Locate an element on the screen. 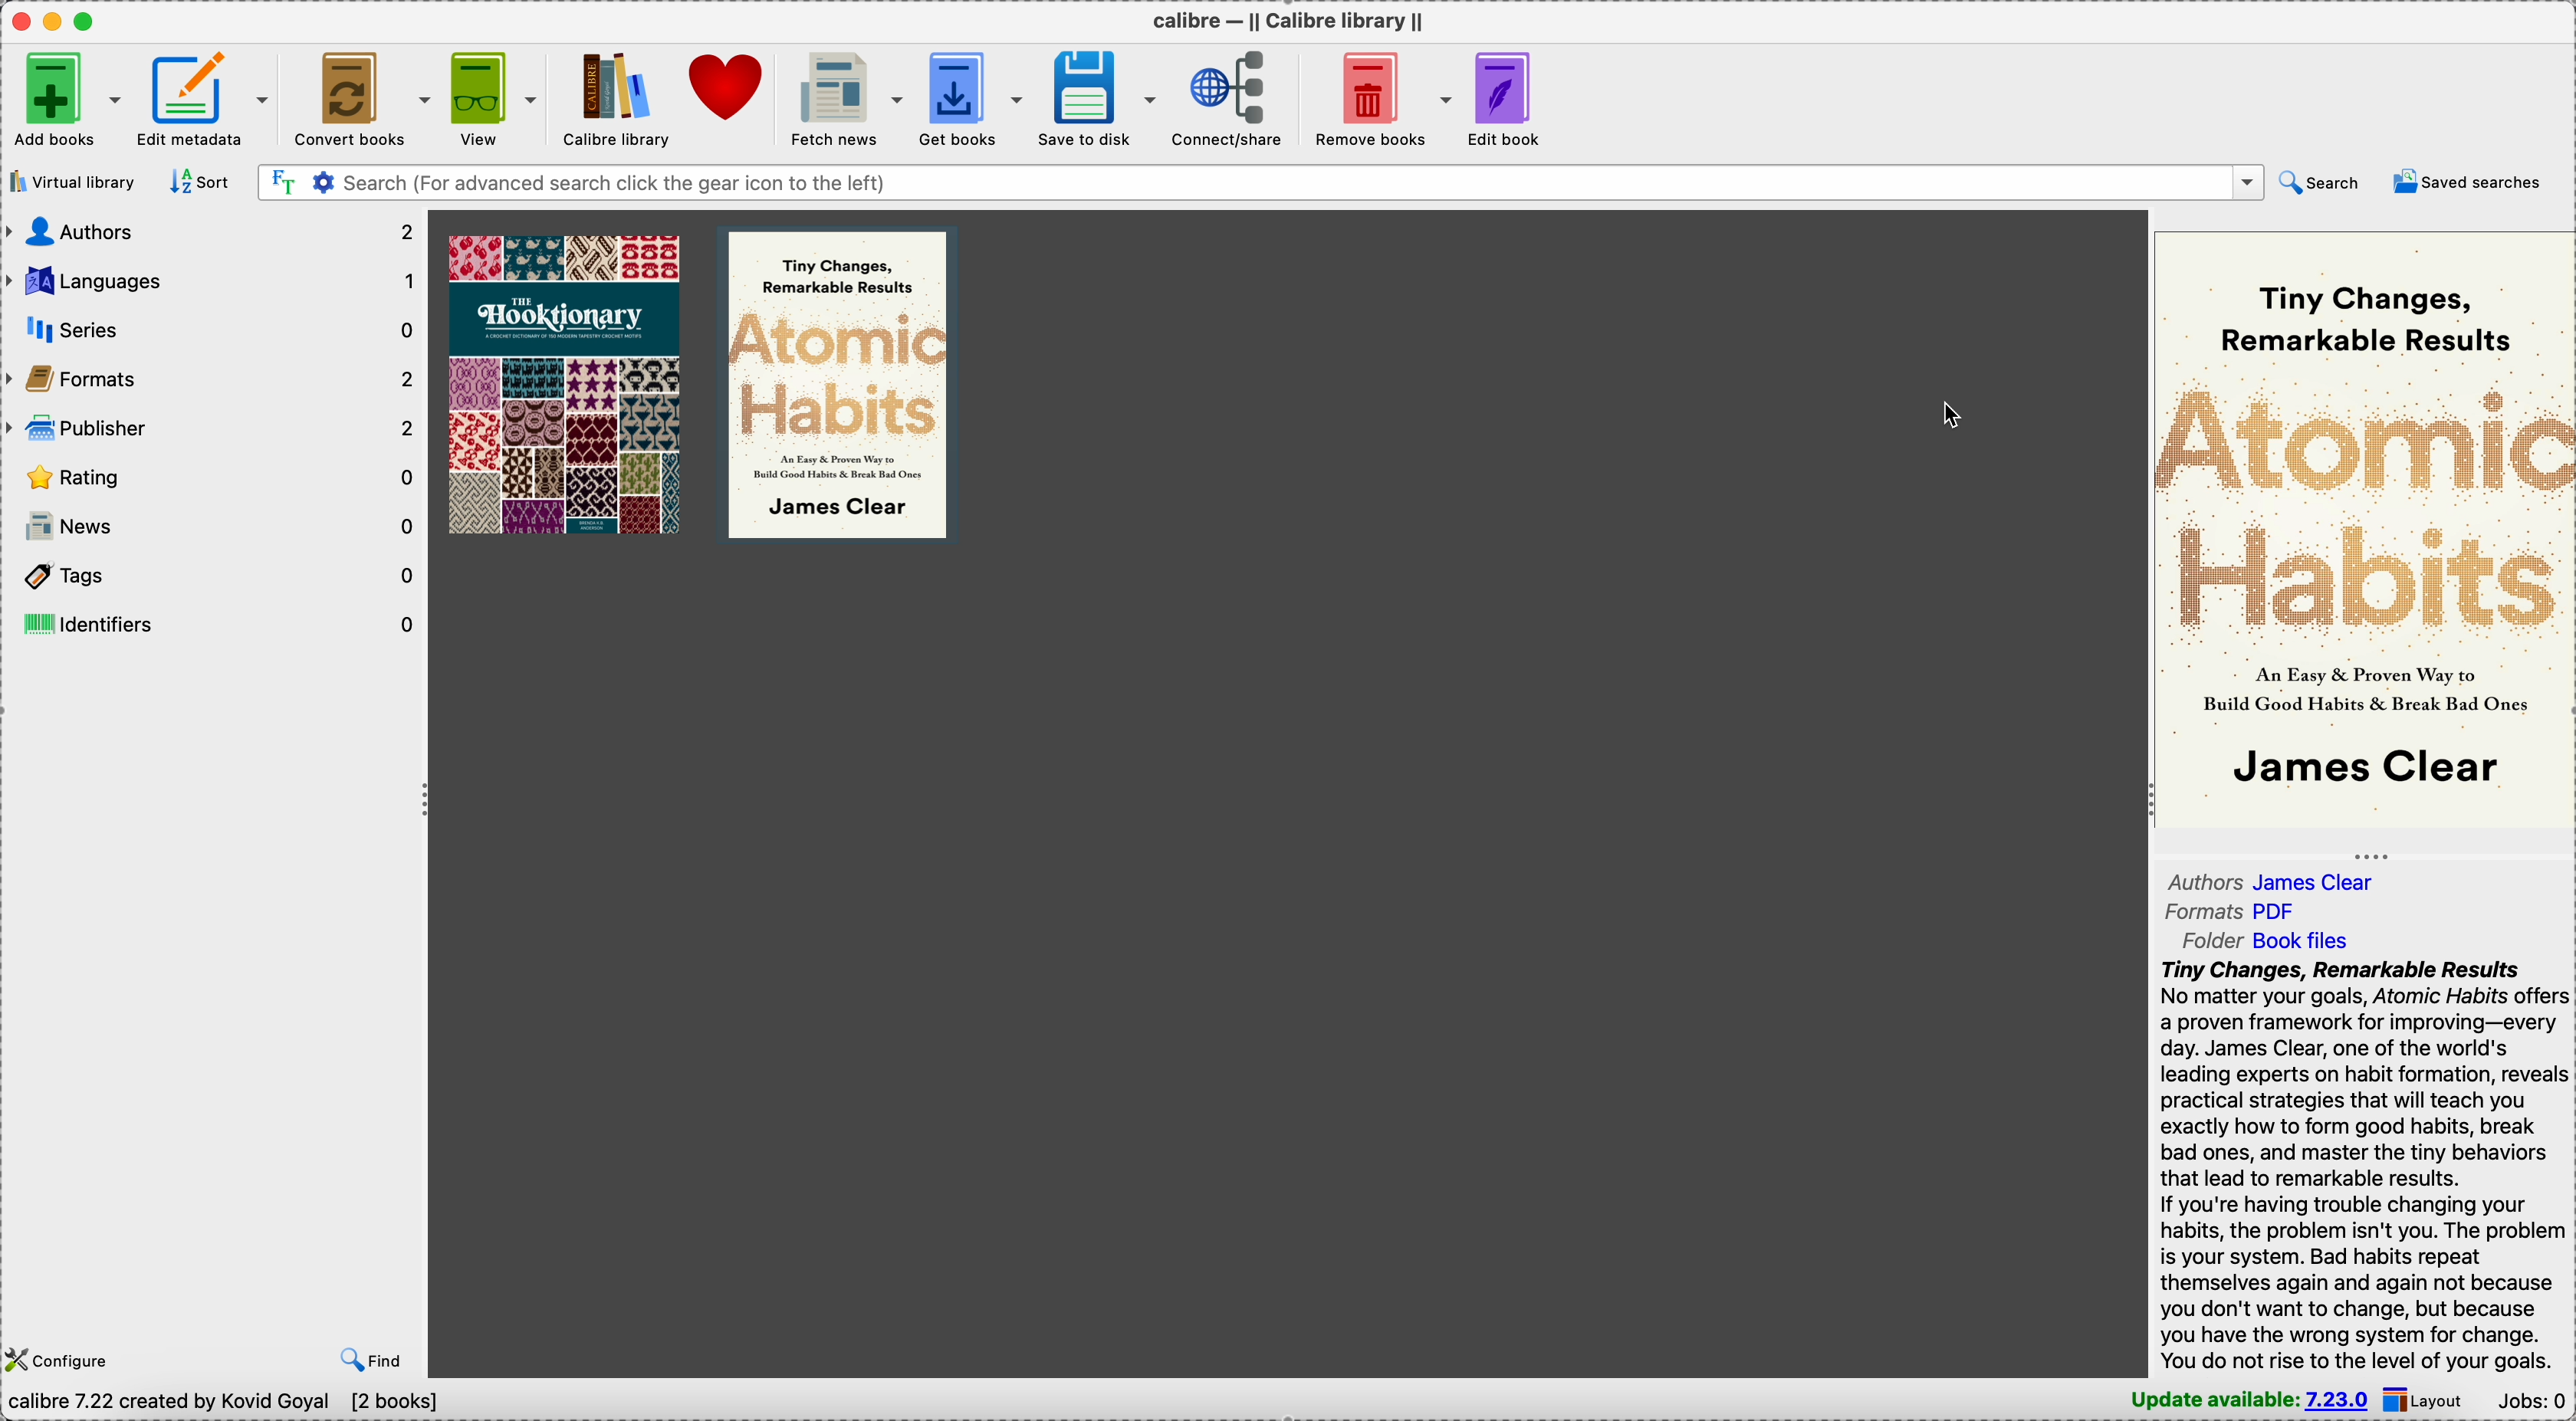 The image size is (2576, 1421). folder Book files is located at coordinates (2267, 940).